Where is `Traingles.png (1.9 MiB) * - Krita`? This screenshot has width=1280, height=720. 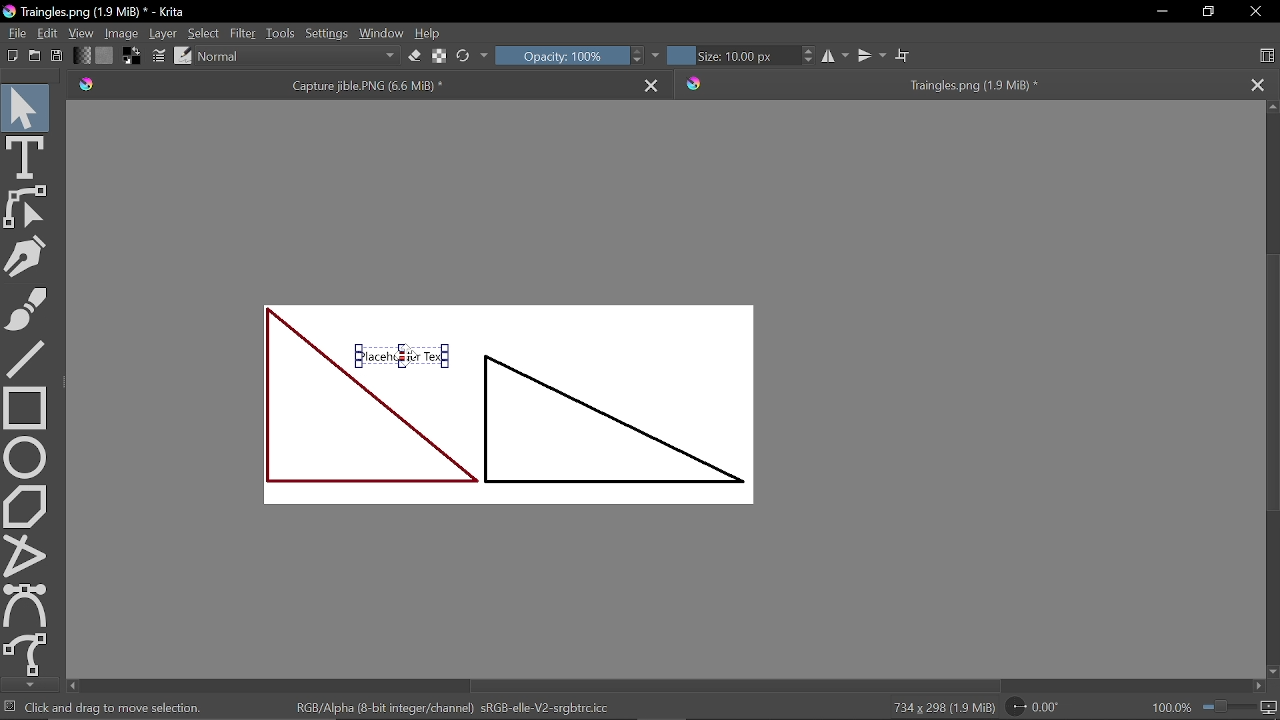
Traingles.png (1.9 MiB) * - Krita is located at coordinates (98, 12).